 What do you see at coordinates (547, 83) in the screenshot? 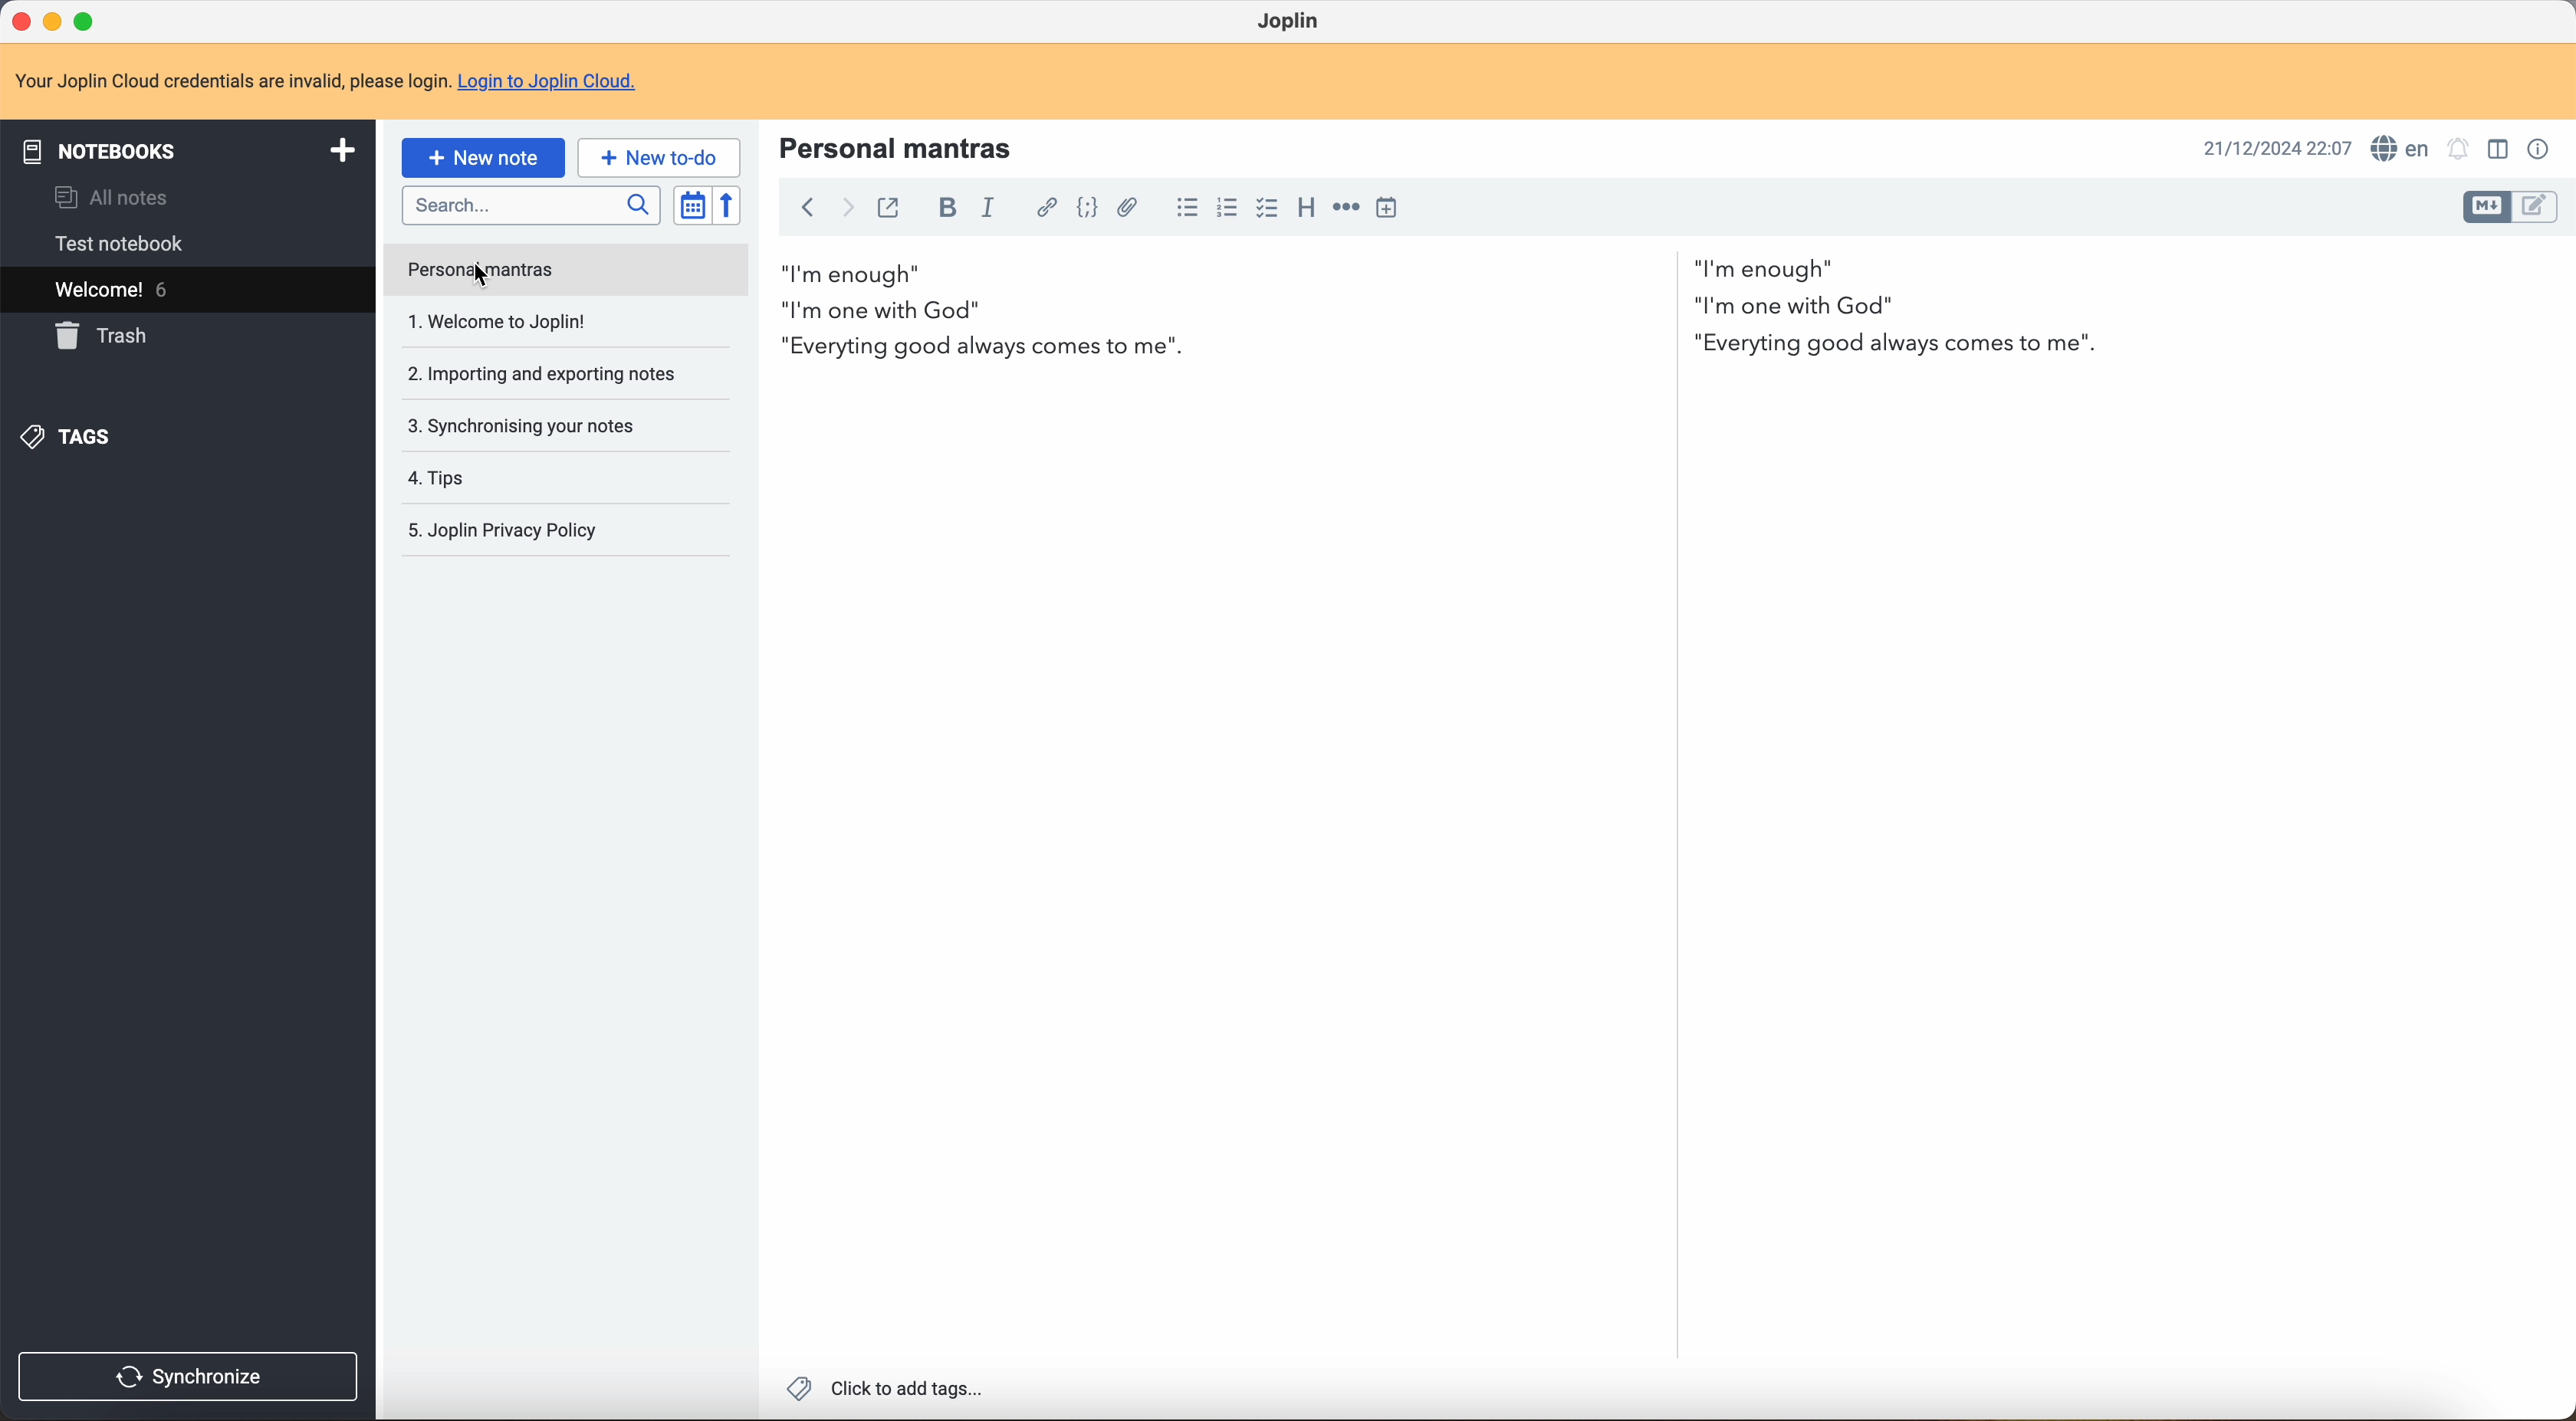
I see `Login to Joplin Cloud` at bounding box center [547, 83].